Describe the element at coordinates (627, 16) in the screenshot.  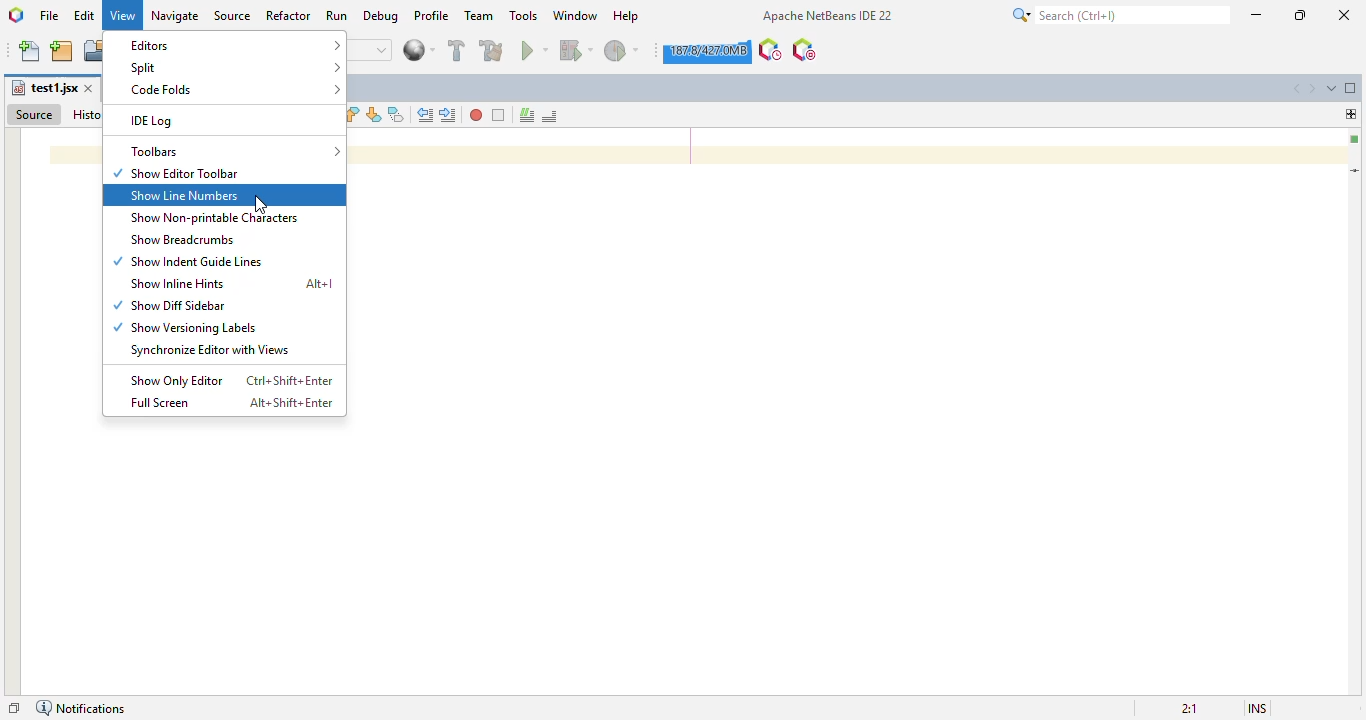
I see `help` at that location.